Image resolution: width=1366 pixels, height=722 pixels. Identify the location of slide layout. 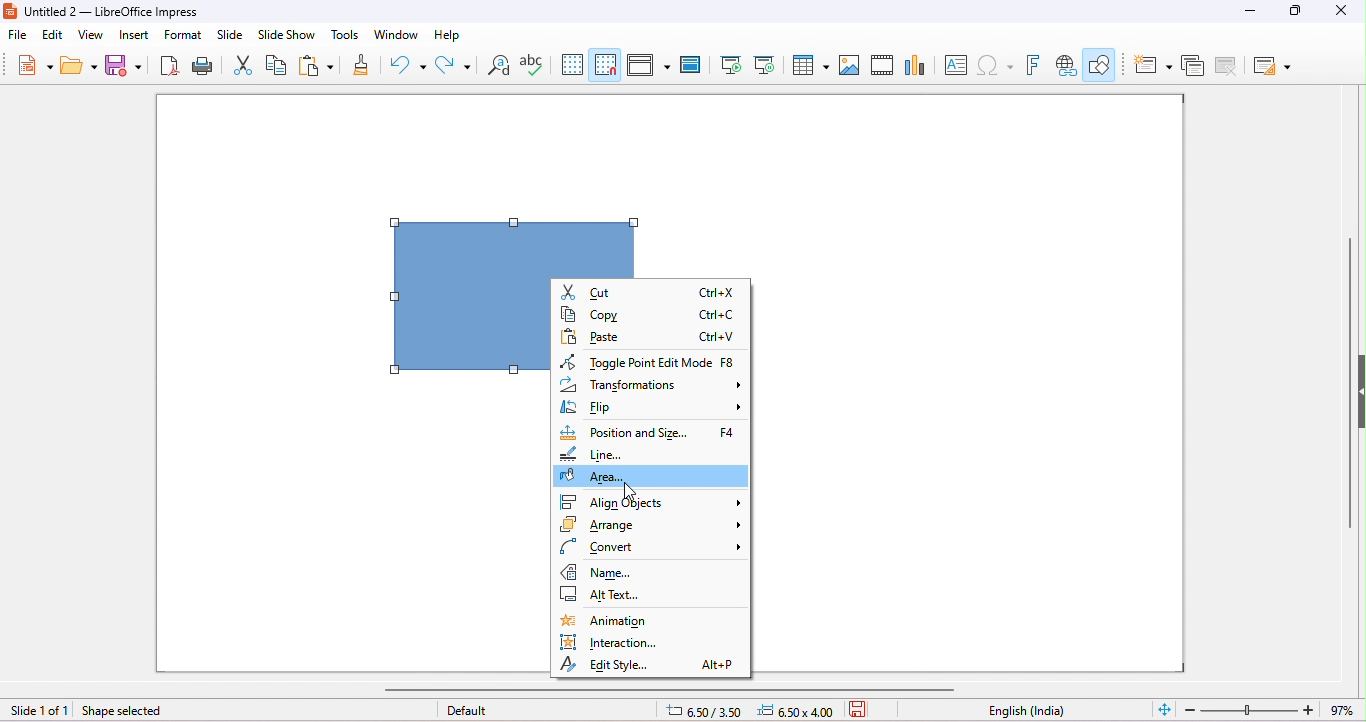
(1274, 67).